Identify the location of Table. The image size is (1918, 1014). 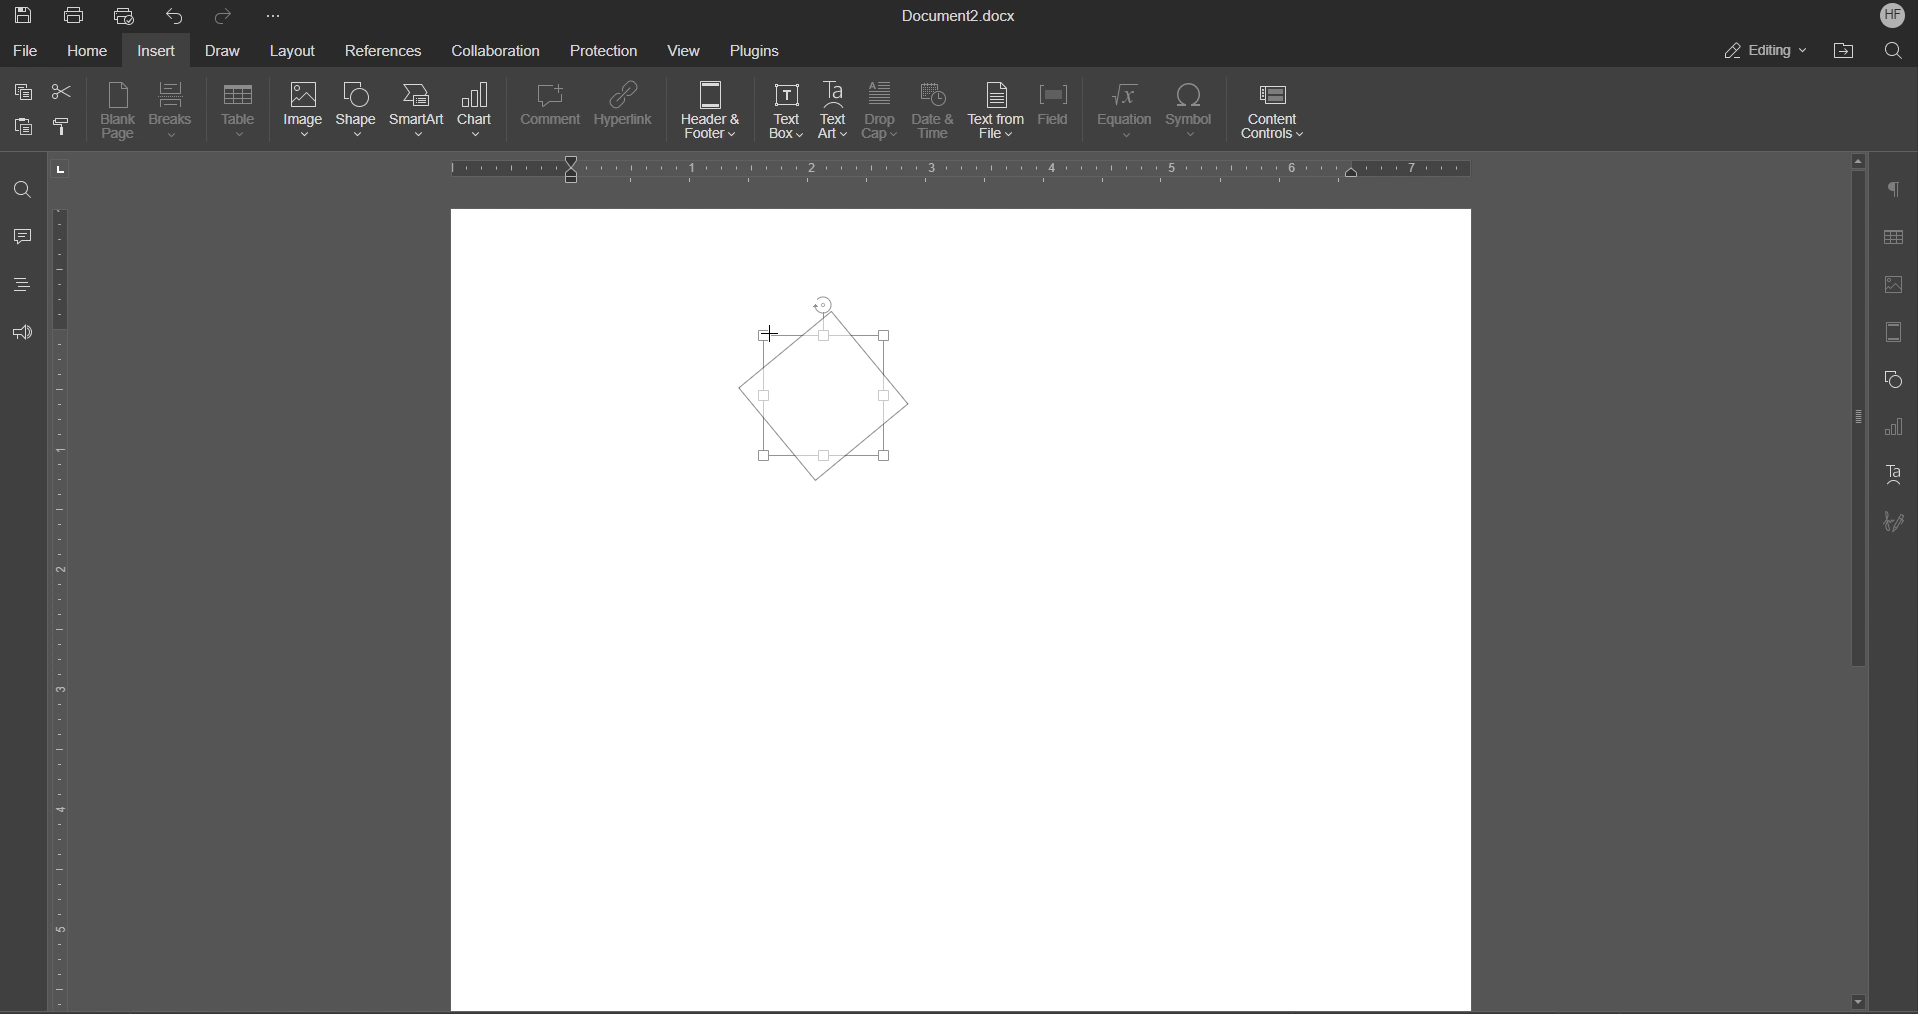
(240, 112).